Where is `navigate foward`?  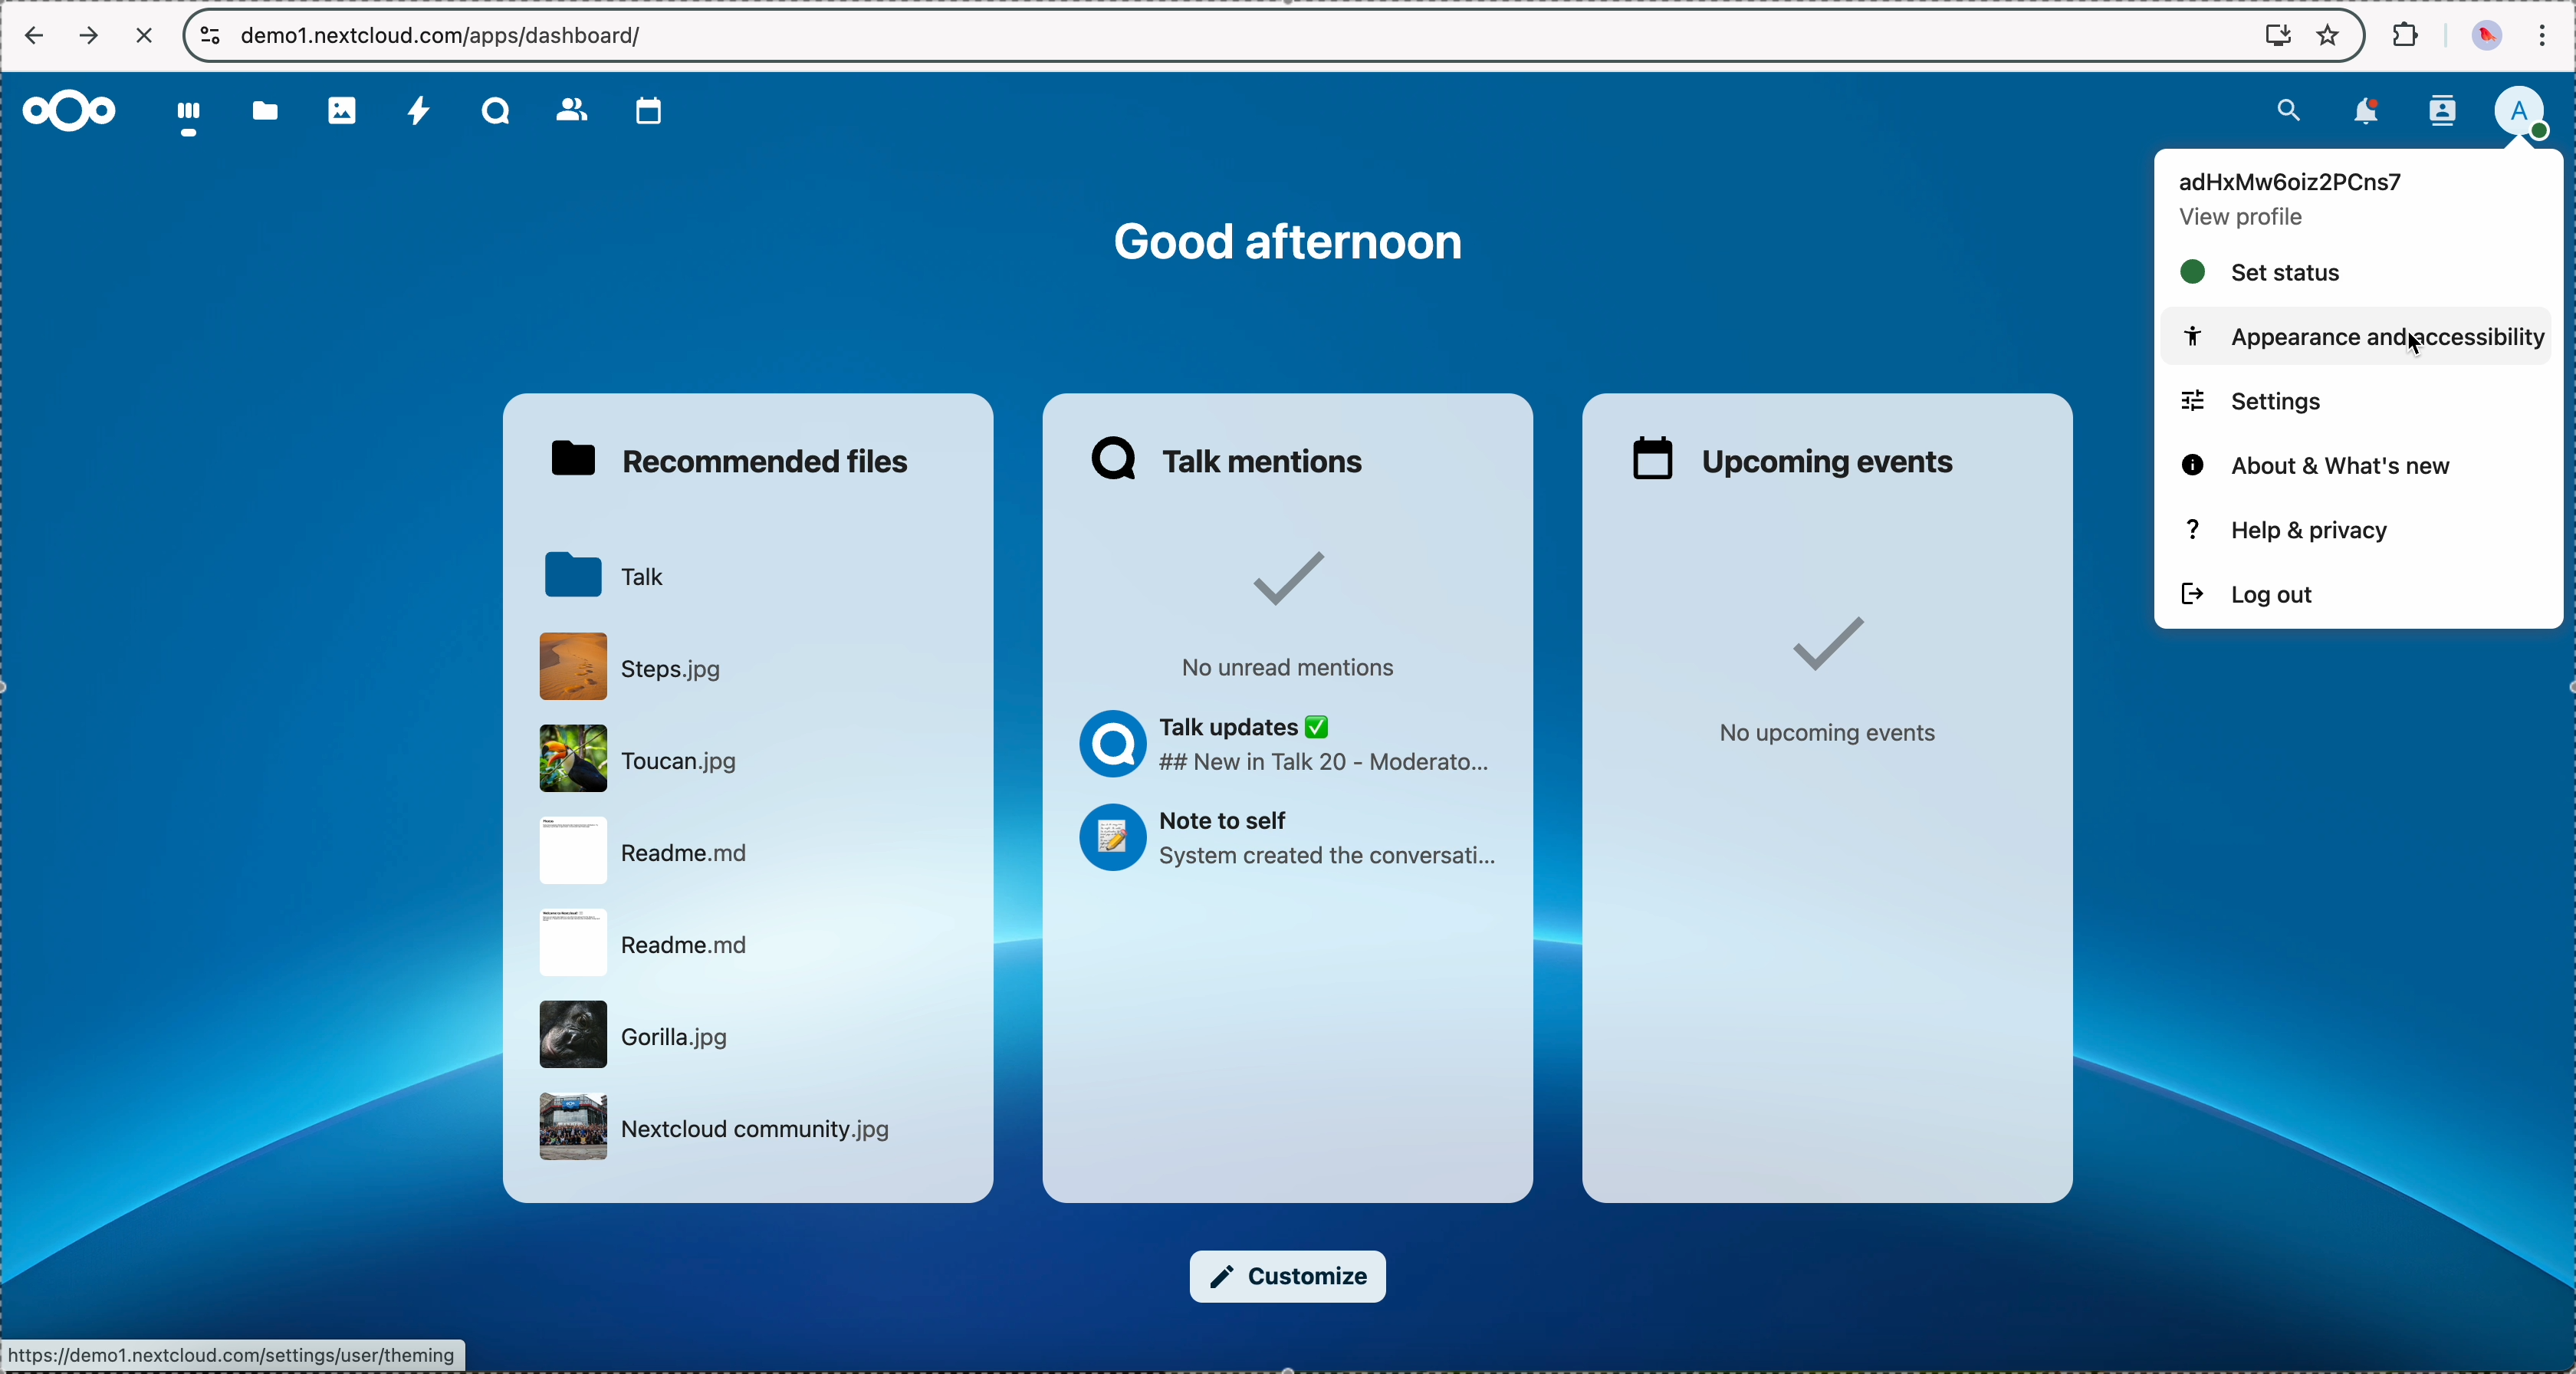
navigate foward is located at coordinates (90, 34).